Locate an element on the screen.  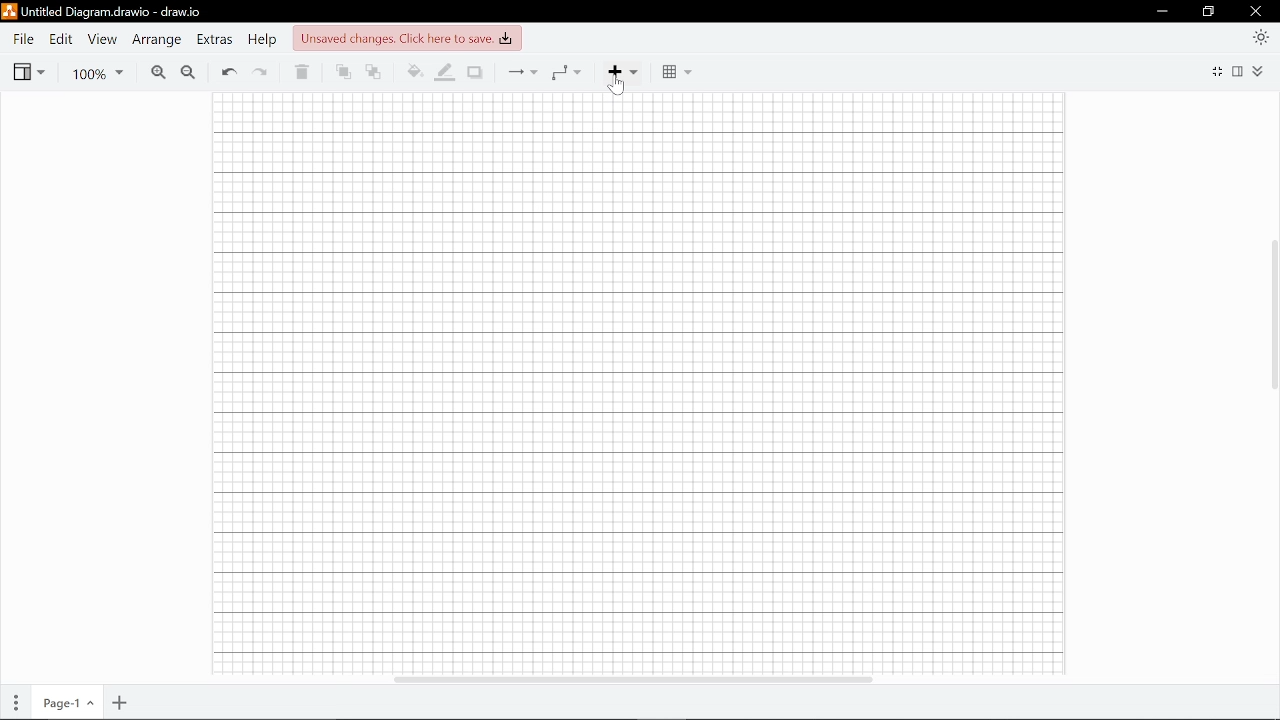
Fullscreen is located at coordinates (1218, 73).